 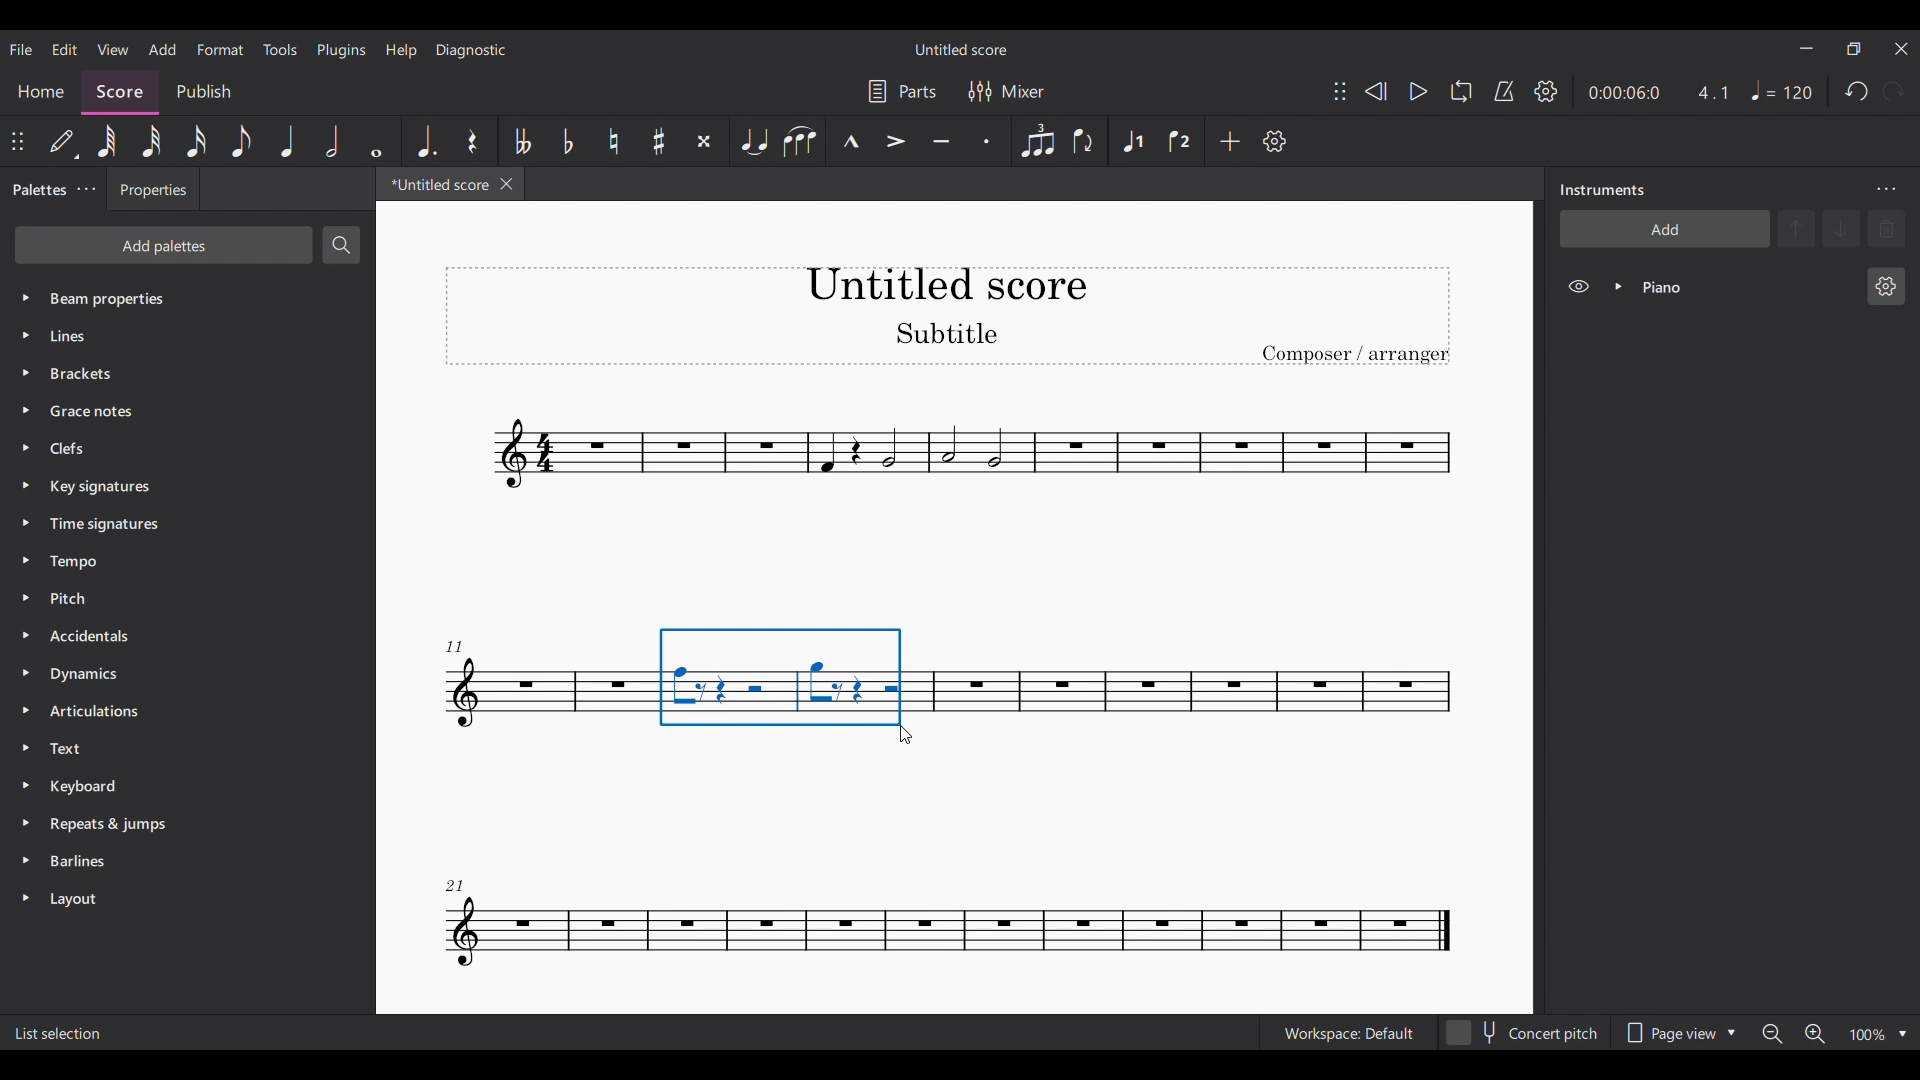 I want to click on Minimize, so click(x=1807, y=48).